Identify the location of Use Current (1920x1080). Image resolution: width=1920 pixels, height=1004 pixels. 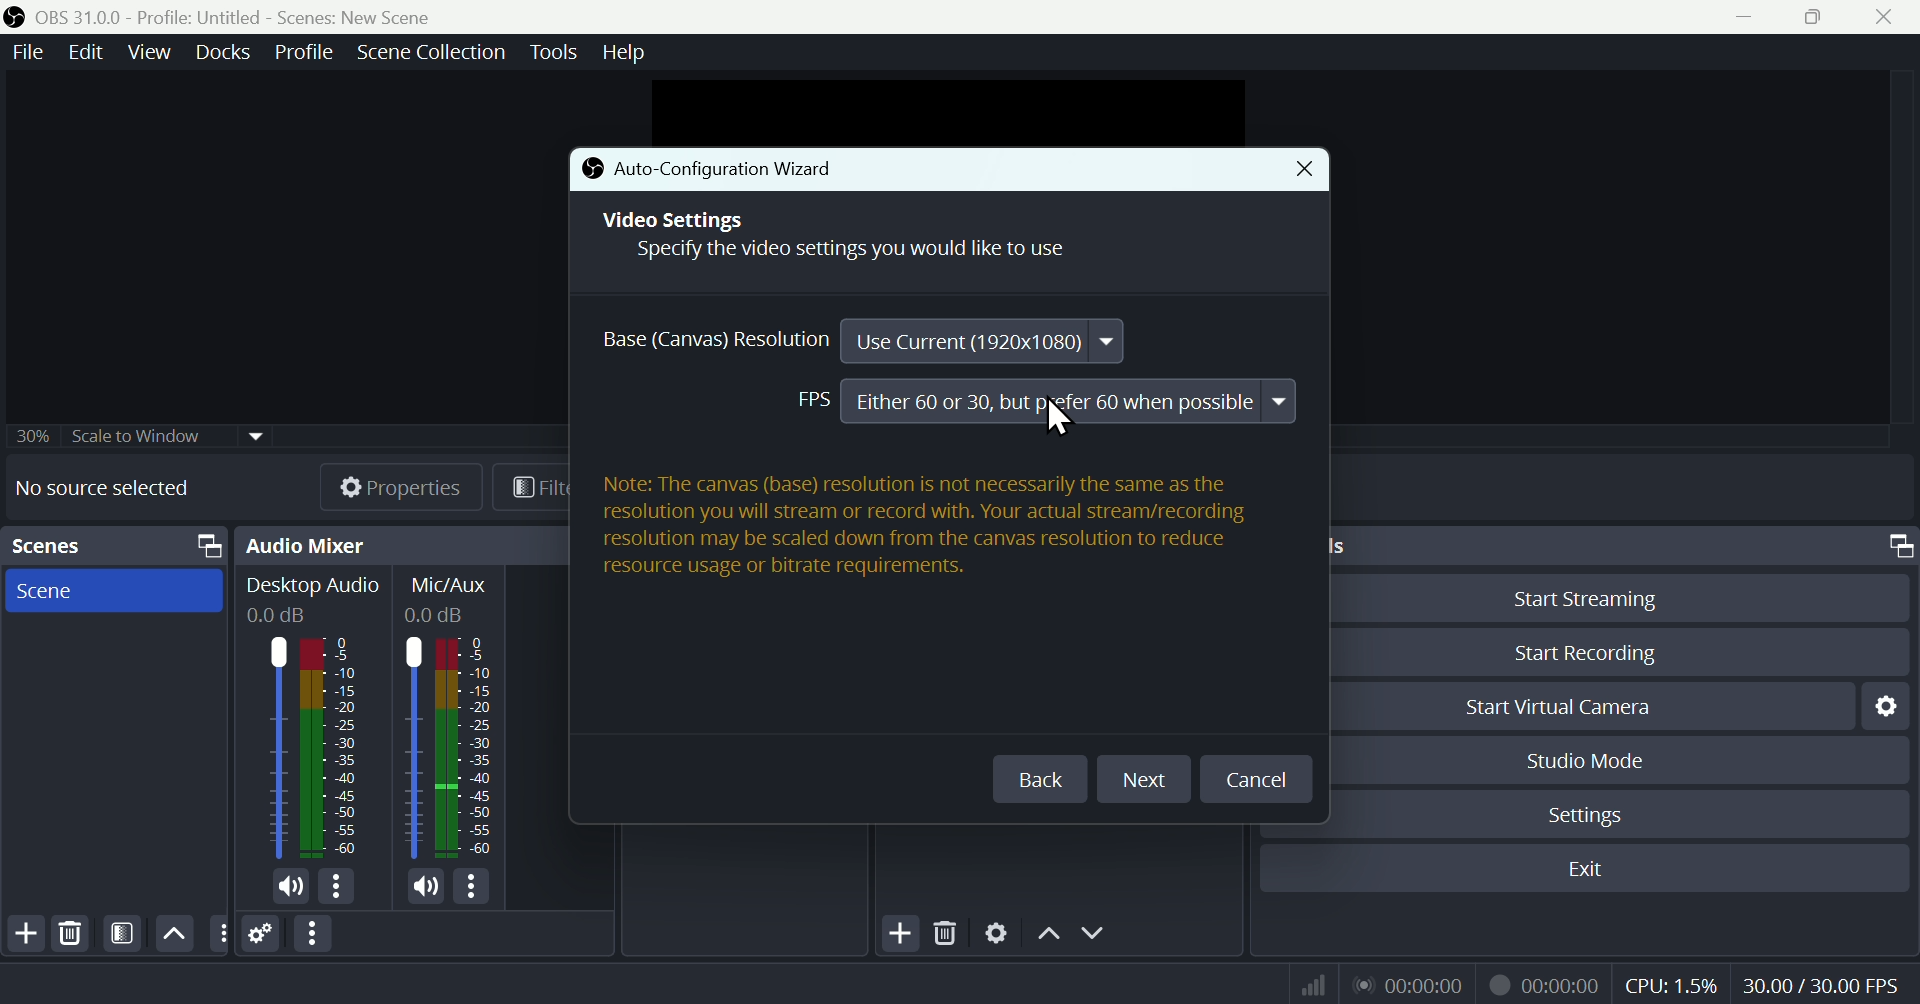
(983, 341).